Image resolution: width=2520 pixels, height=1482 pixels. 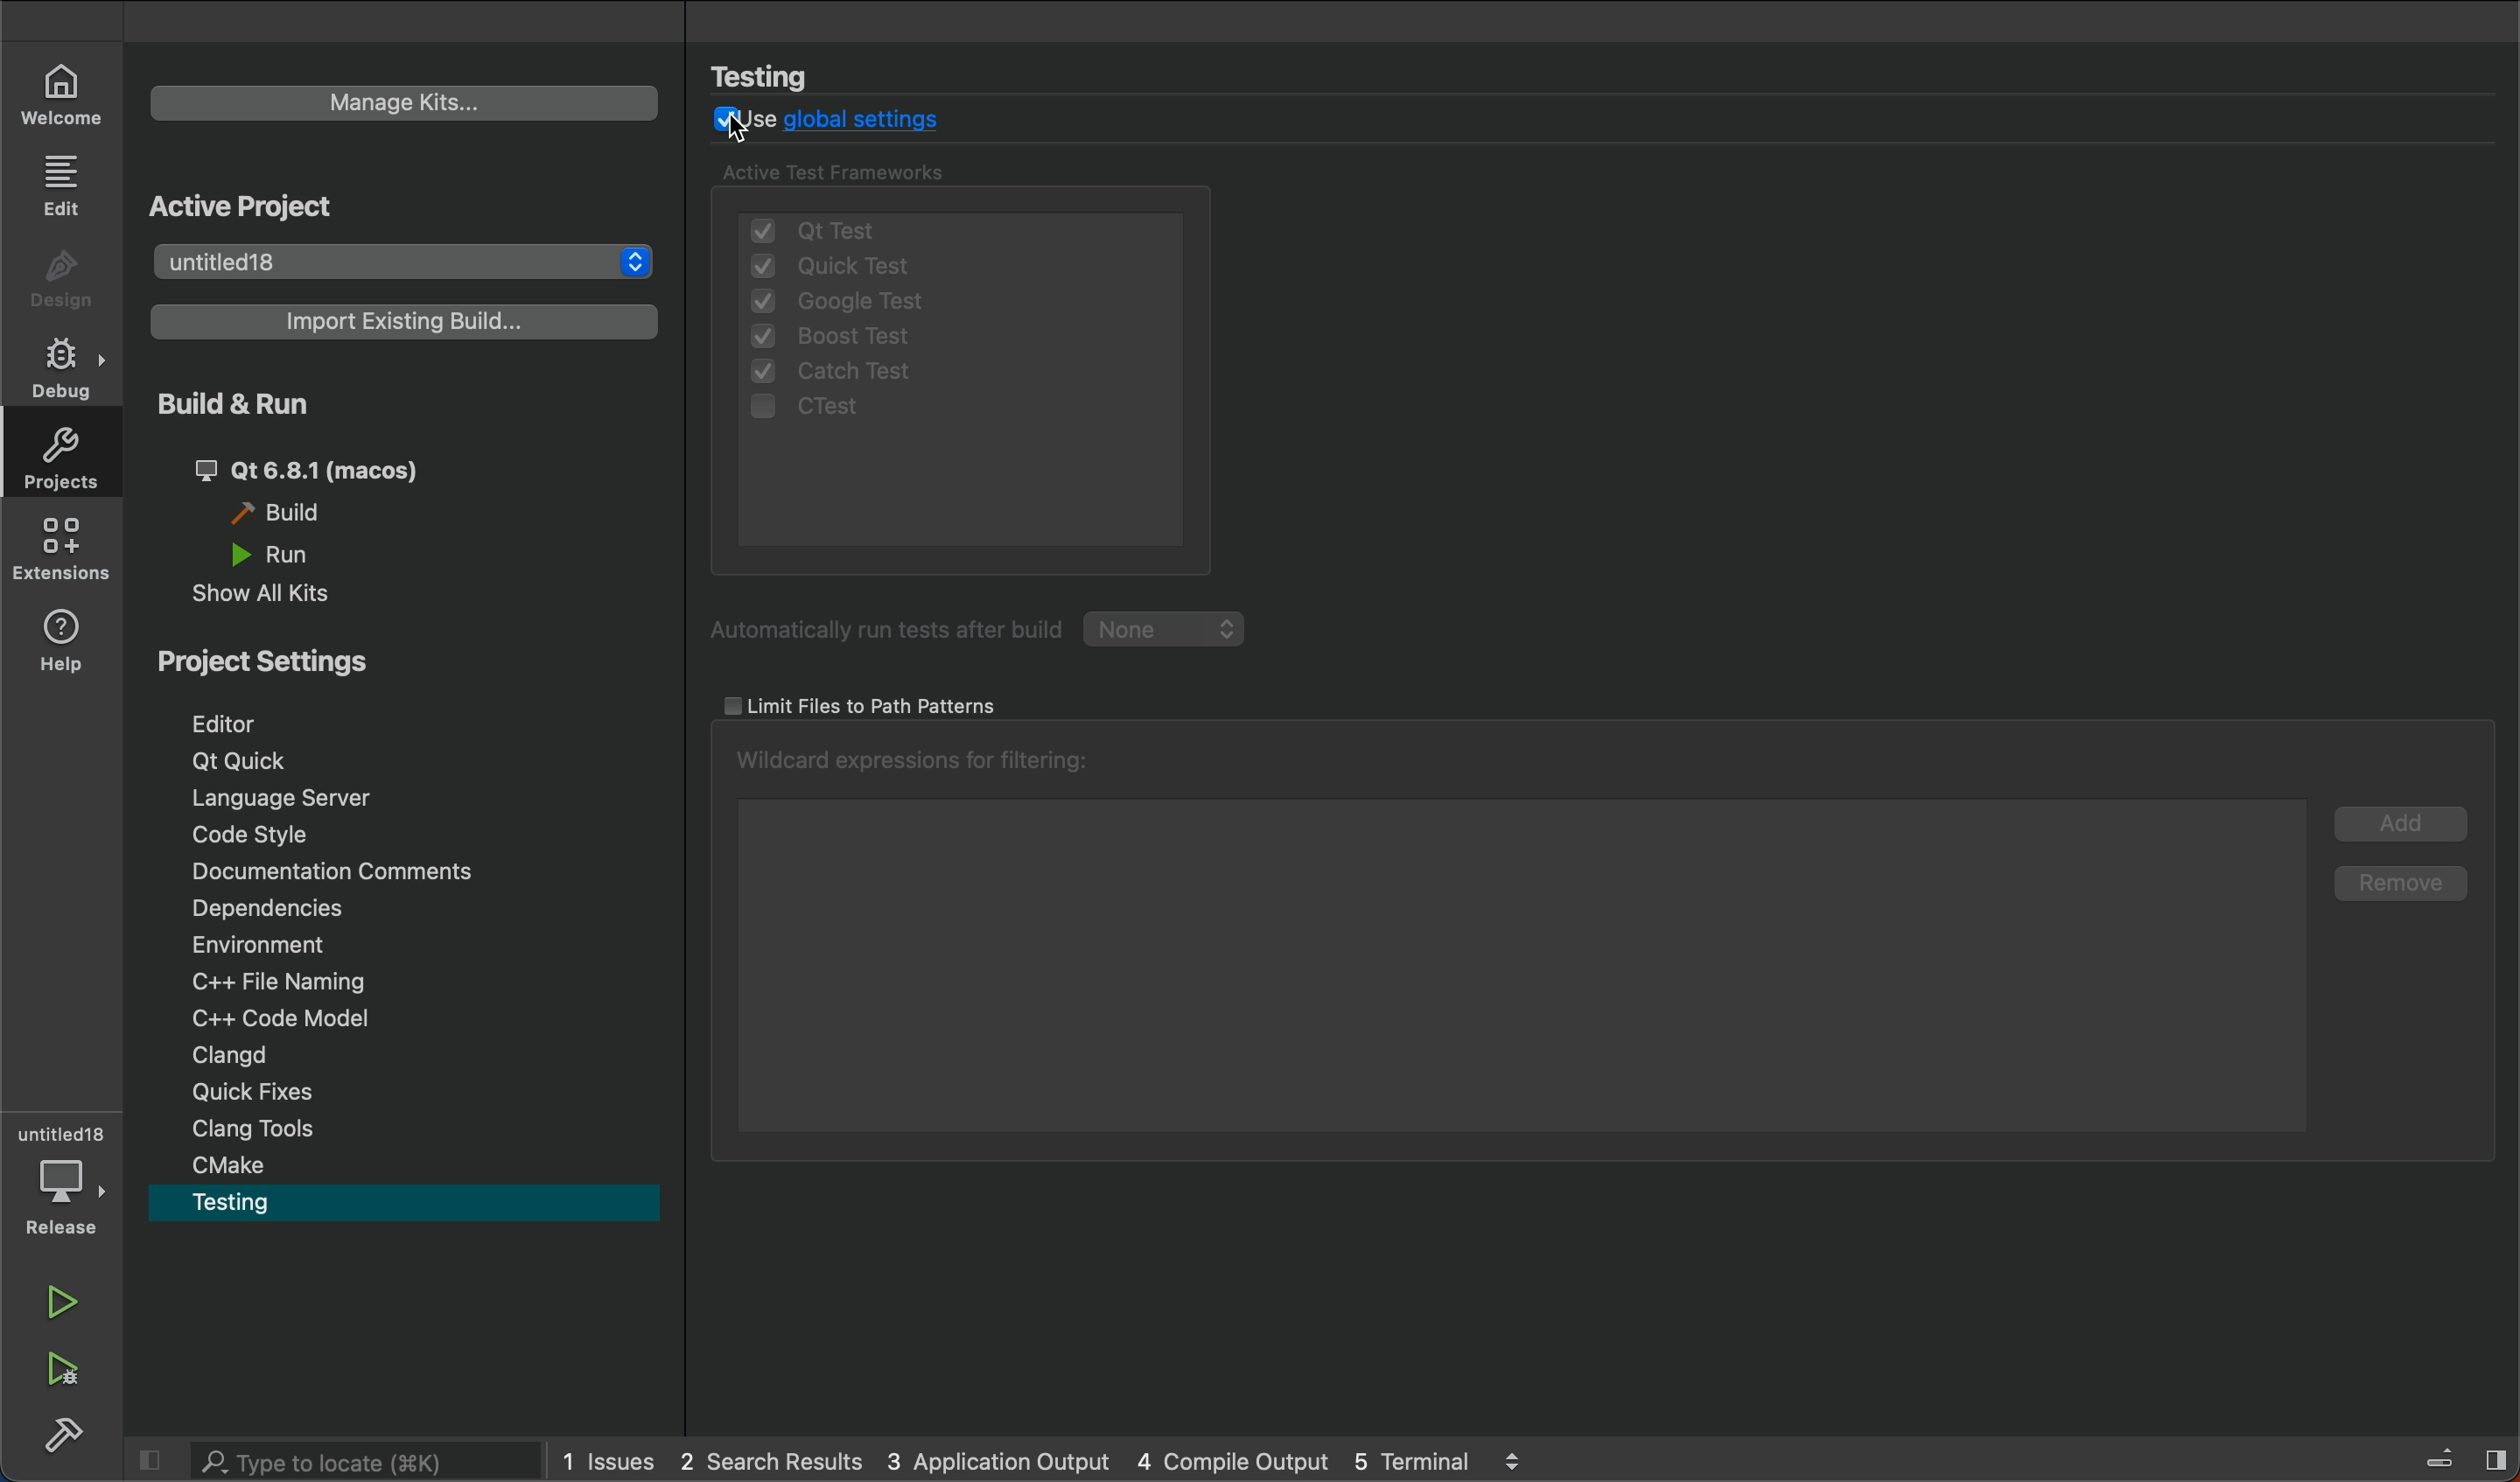 I want to click on qt test, so click(x=955, y=223).